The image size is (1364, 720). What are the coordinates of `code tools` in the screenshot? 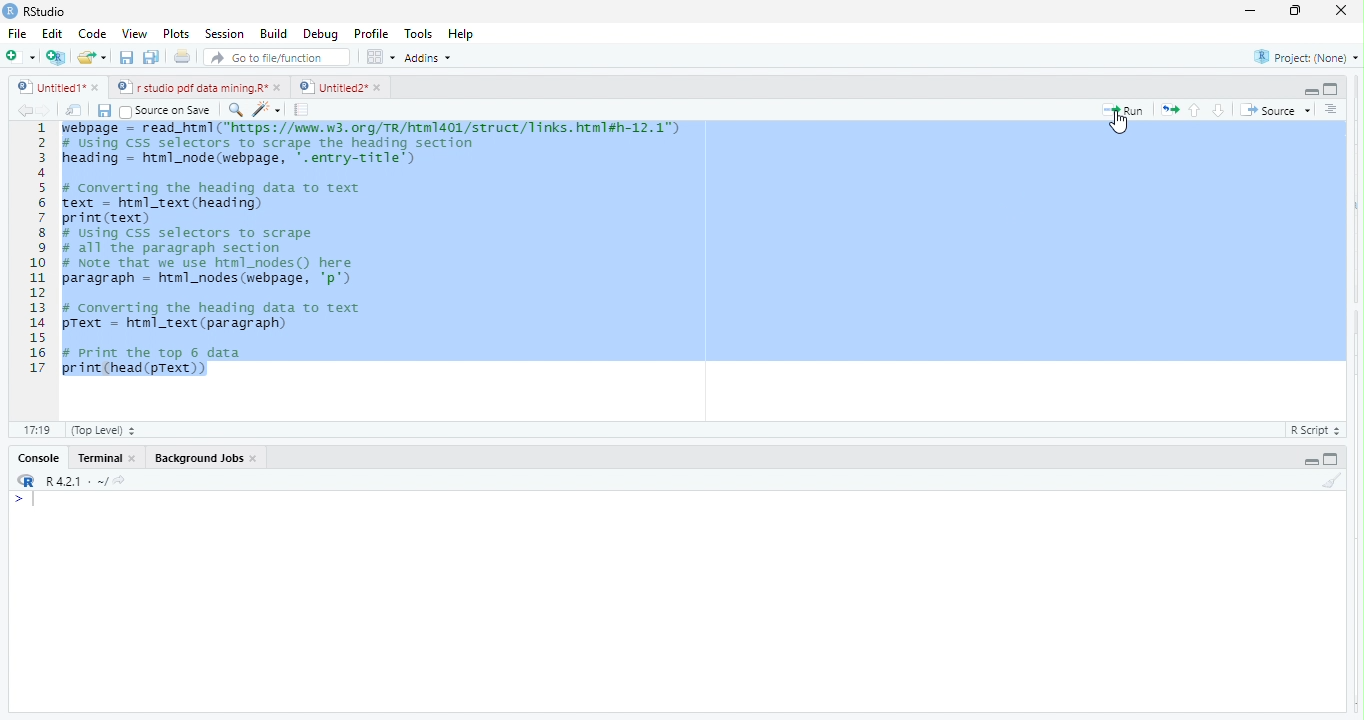 It's located at (267, 109).